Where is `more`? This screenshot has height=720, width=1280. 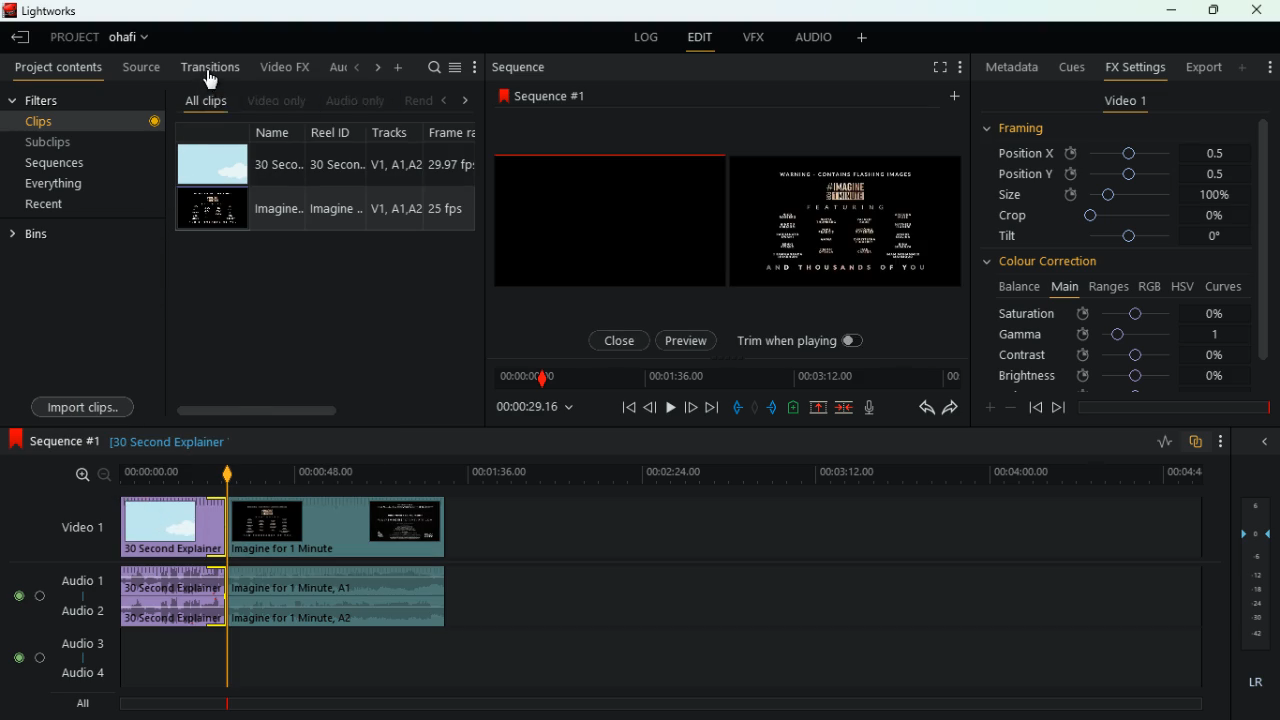
more is located at coordinates (952, 99).